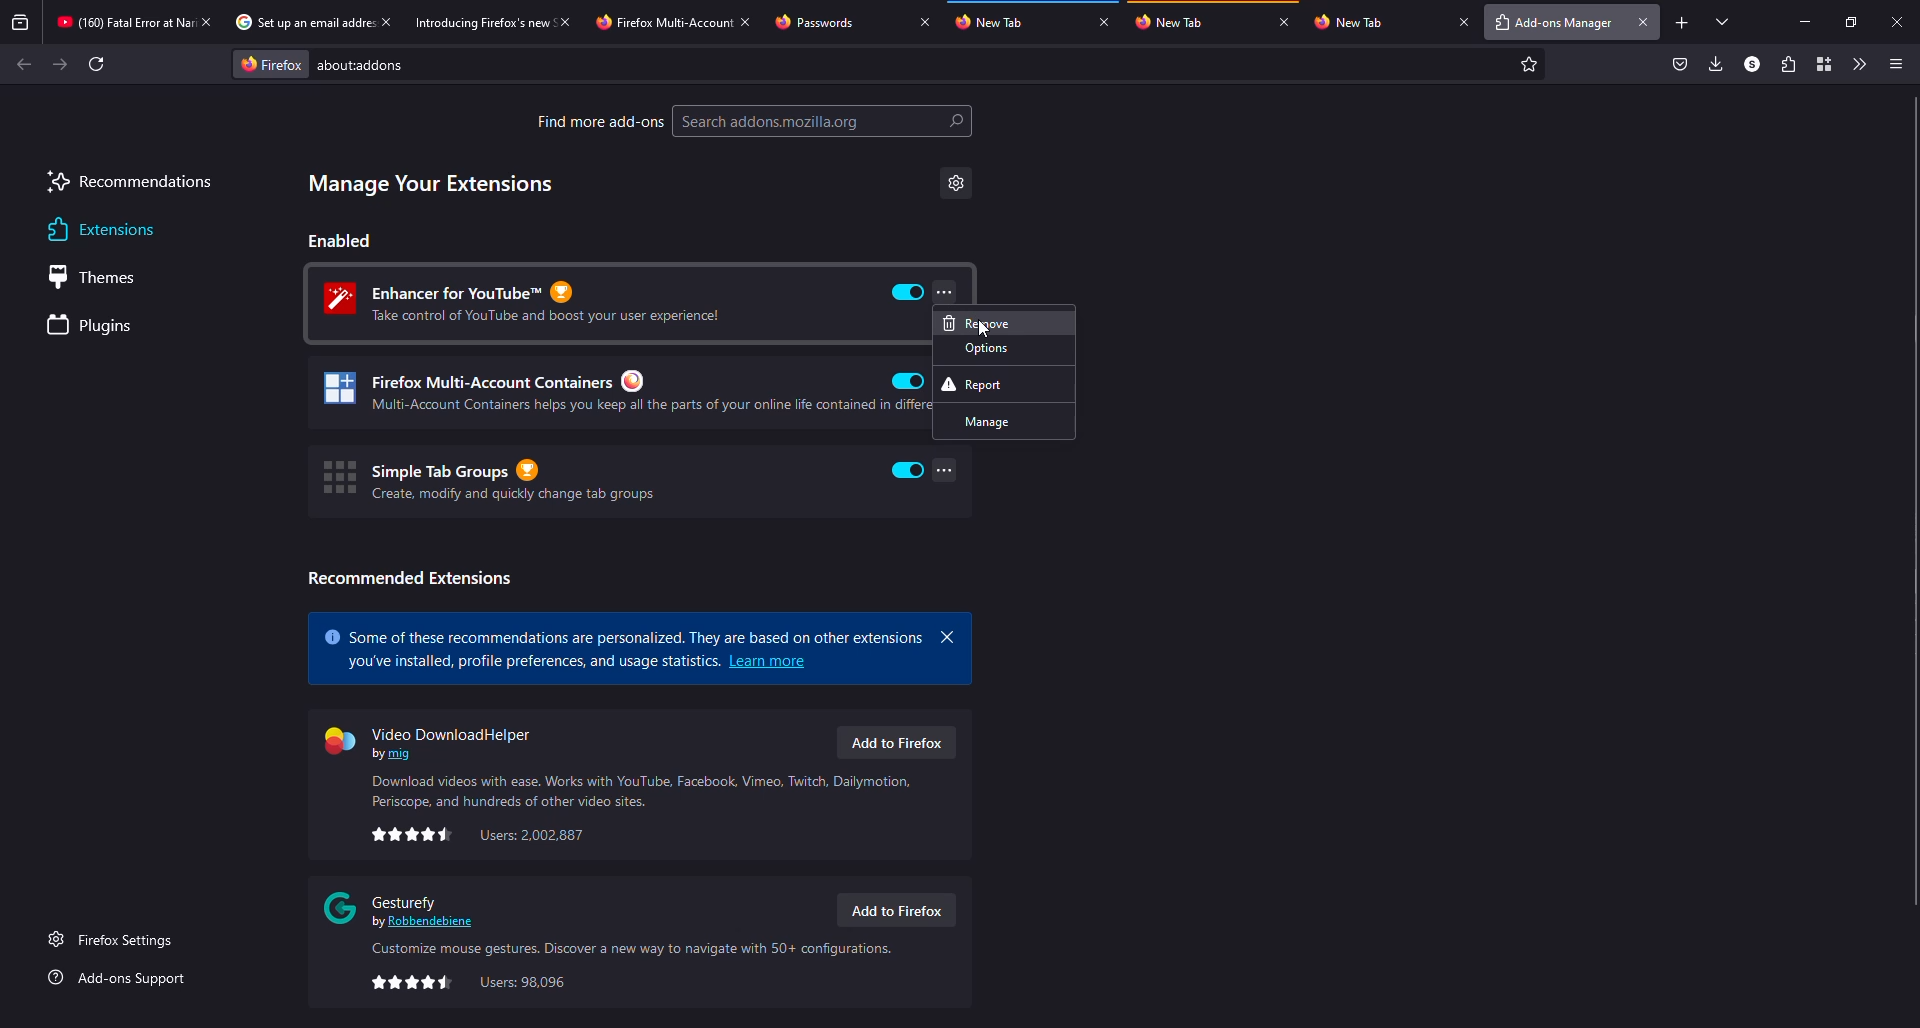  Describe the element at coordinates (488, 480) in the screenshot. I see `simple tab groups` at that location.